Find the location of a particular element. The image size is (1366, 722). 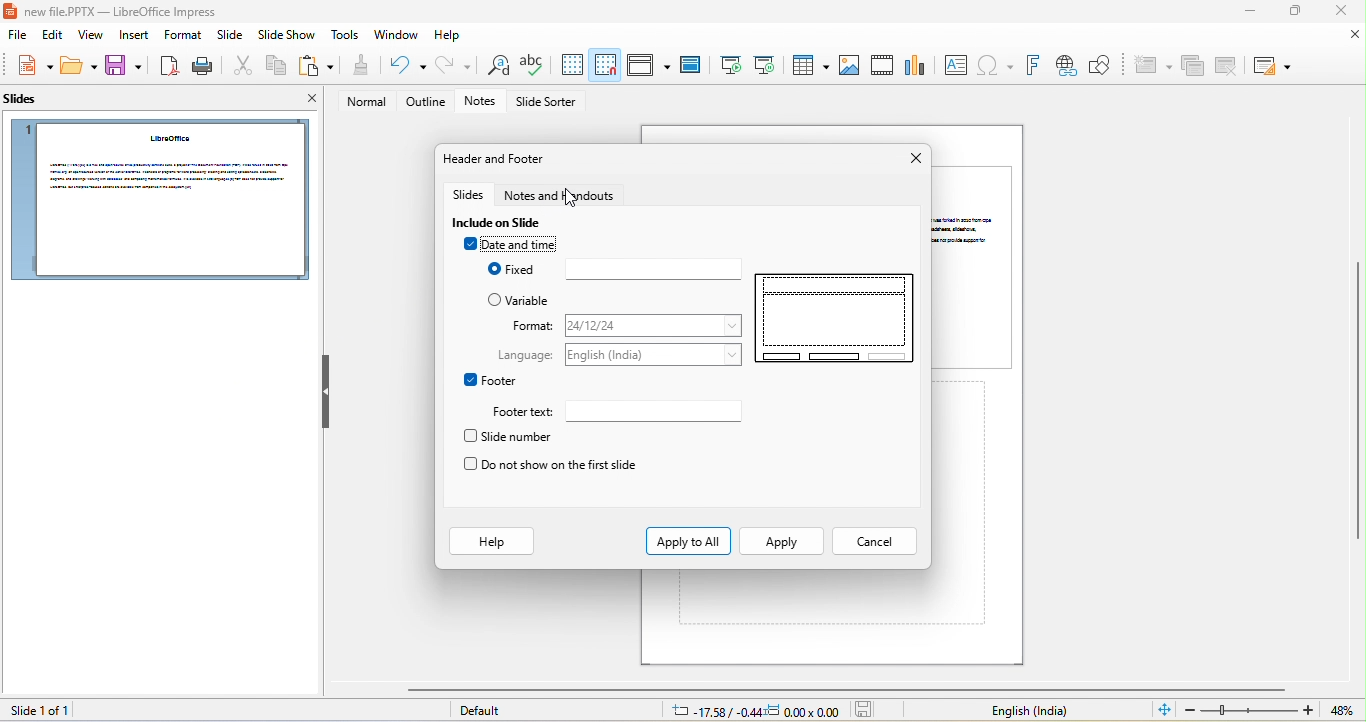

delete slide is located at coordinates (1227, 65).